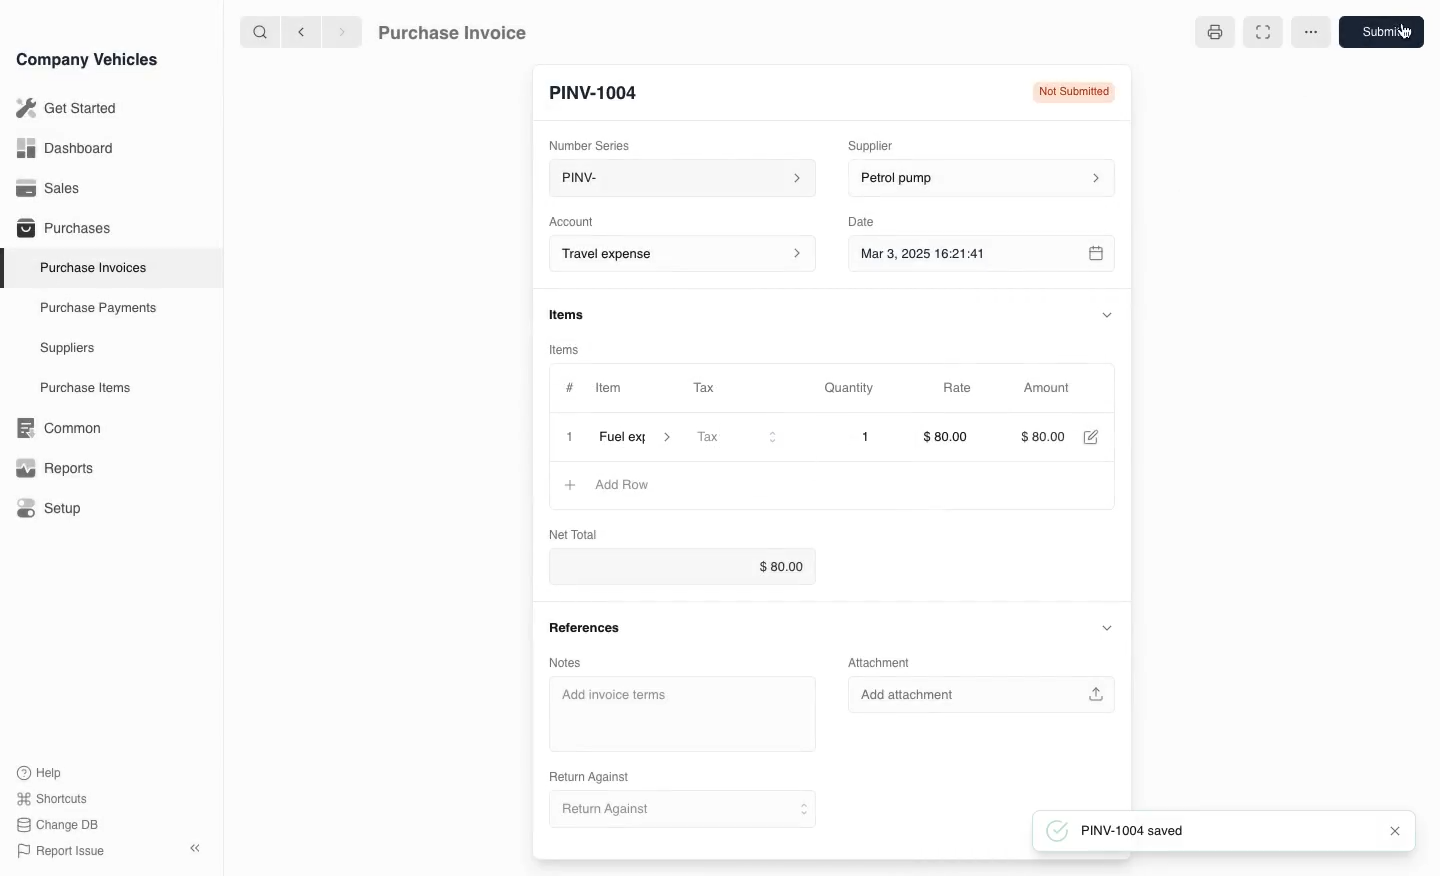  What do you see at coordinates (1051, 388) in the screenshot?
I see `Amount` at bounding box center [1051, 388].